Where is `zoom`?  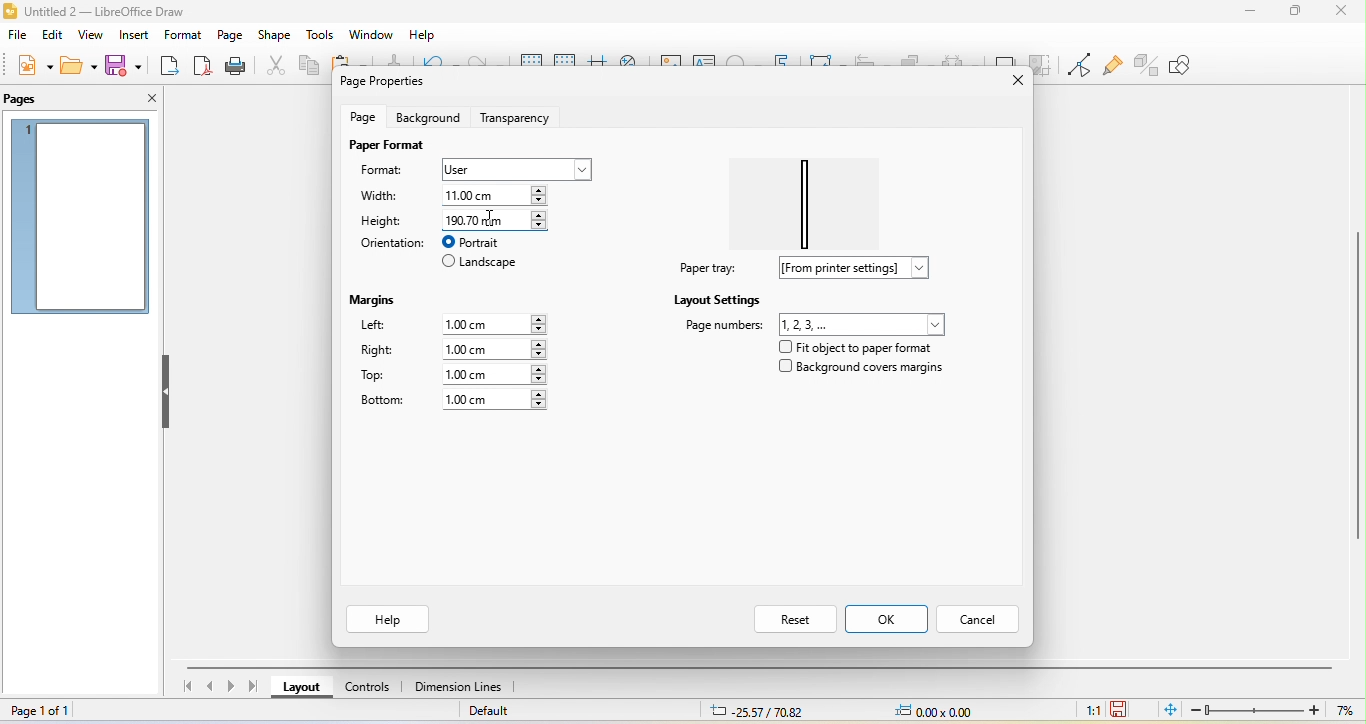
zoom is located at coordinates (1276, 710).